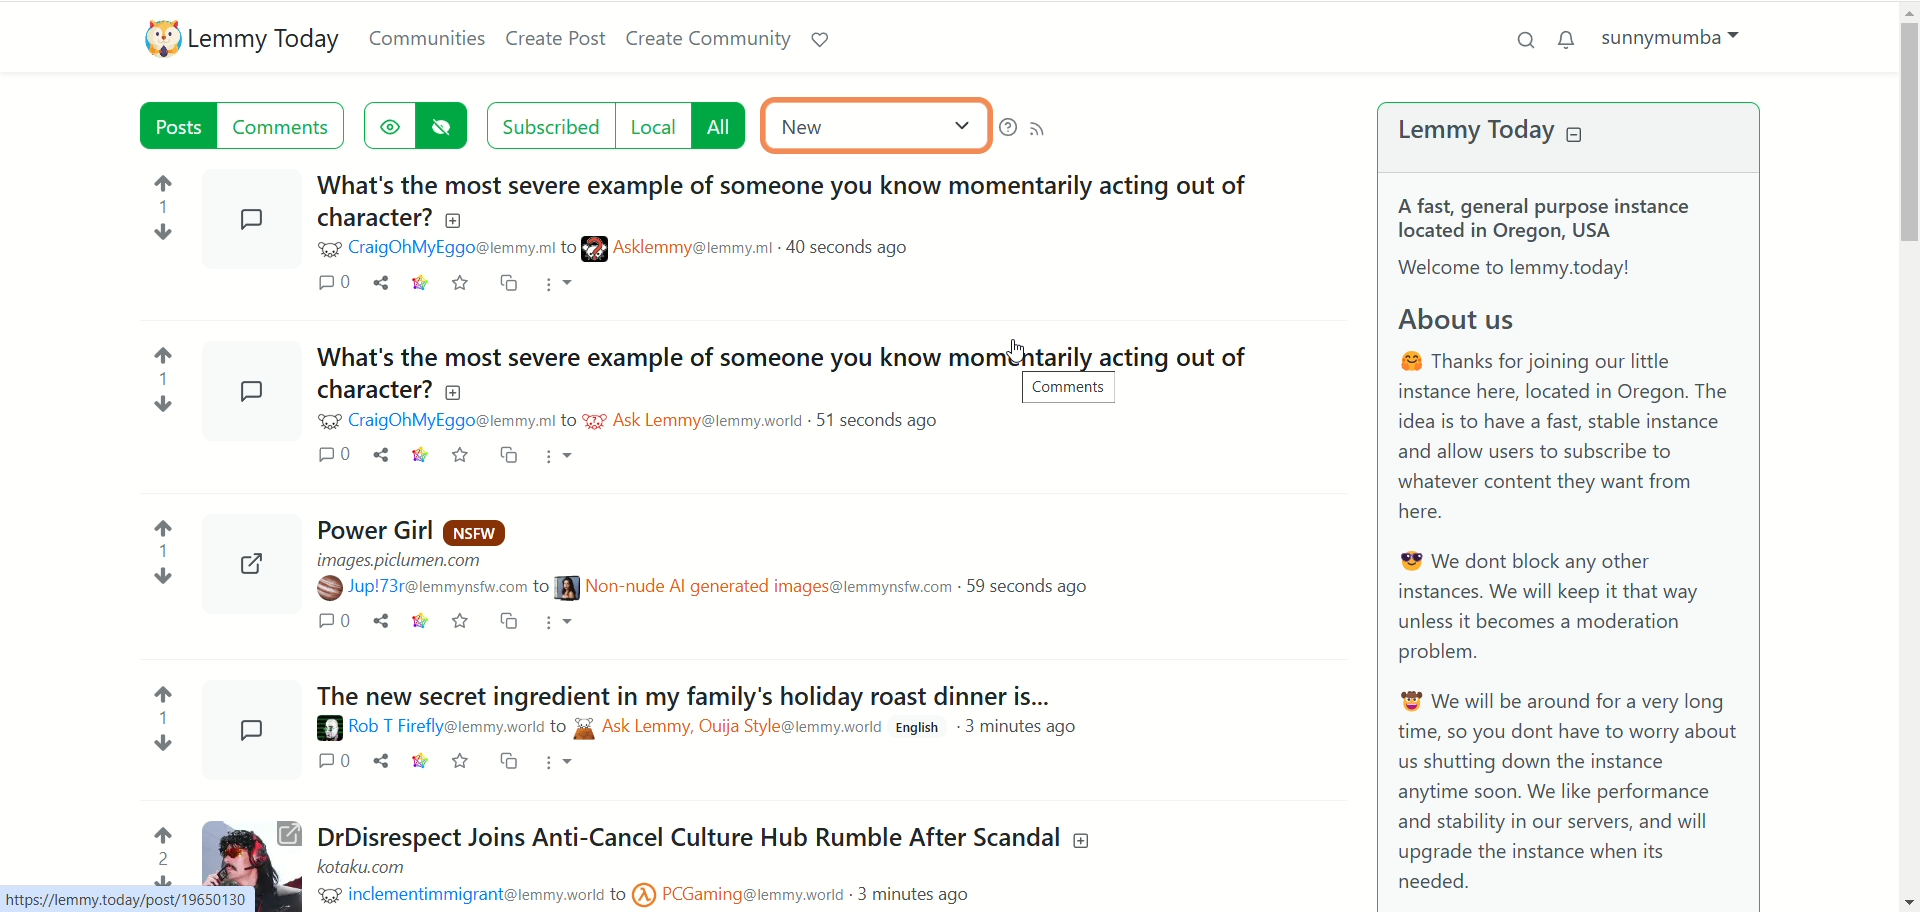 This screenshot has width=1920, height=912. What do you see at coordinates (384, 763) in the screenshot?
I see `share` at bounding box center [384, 763].